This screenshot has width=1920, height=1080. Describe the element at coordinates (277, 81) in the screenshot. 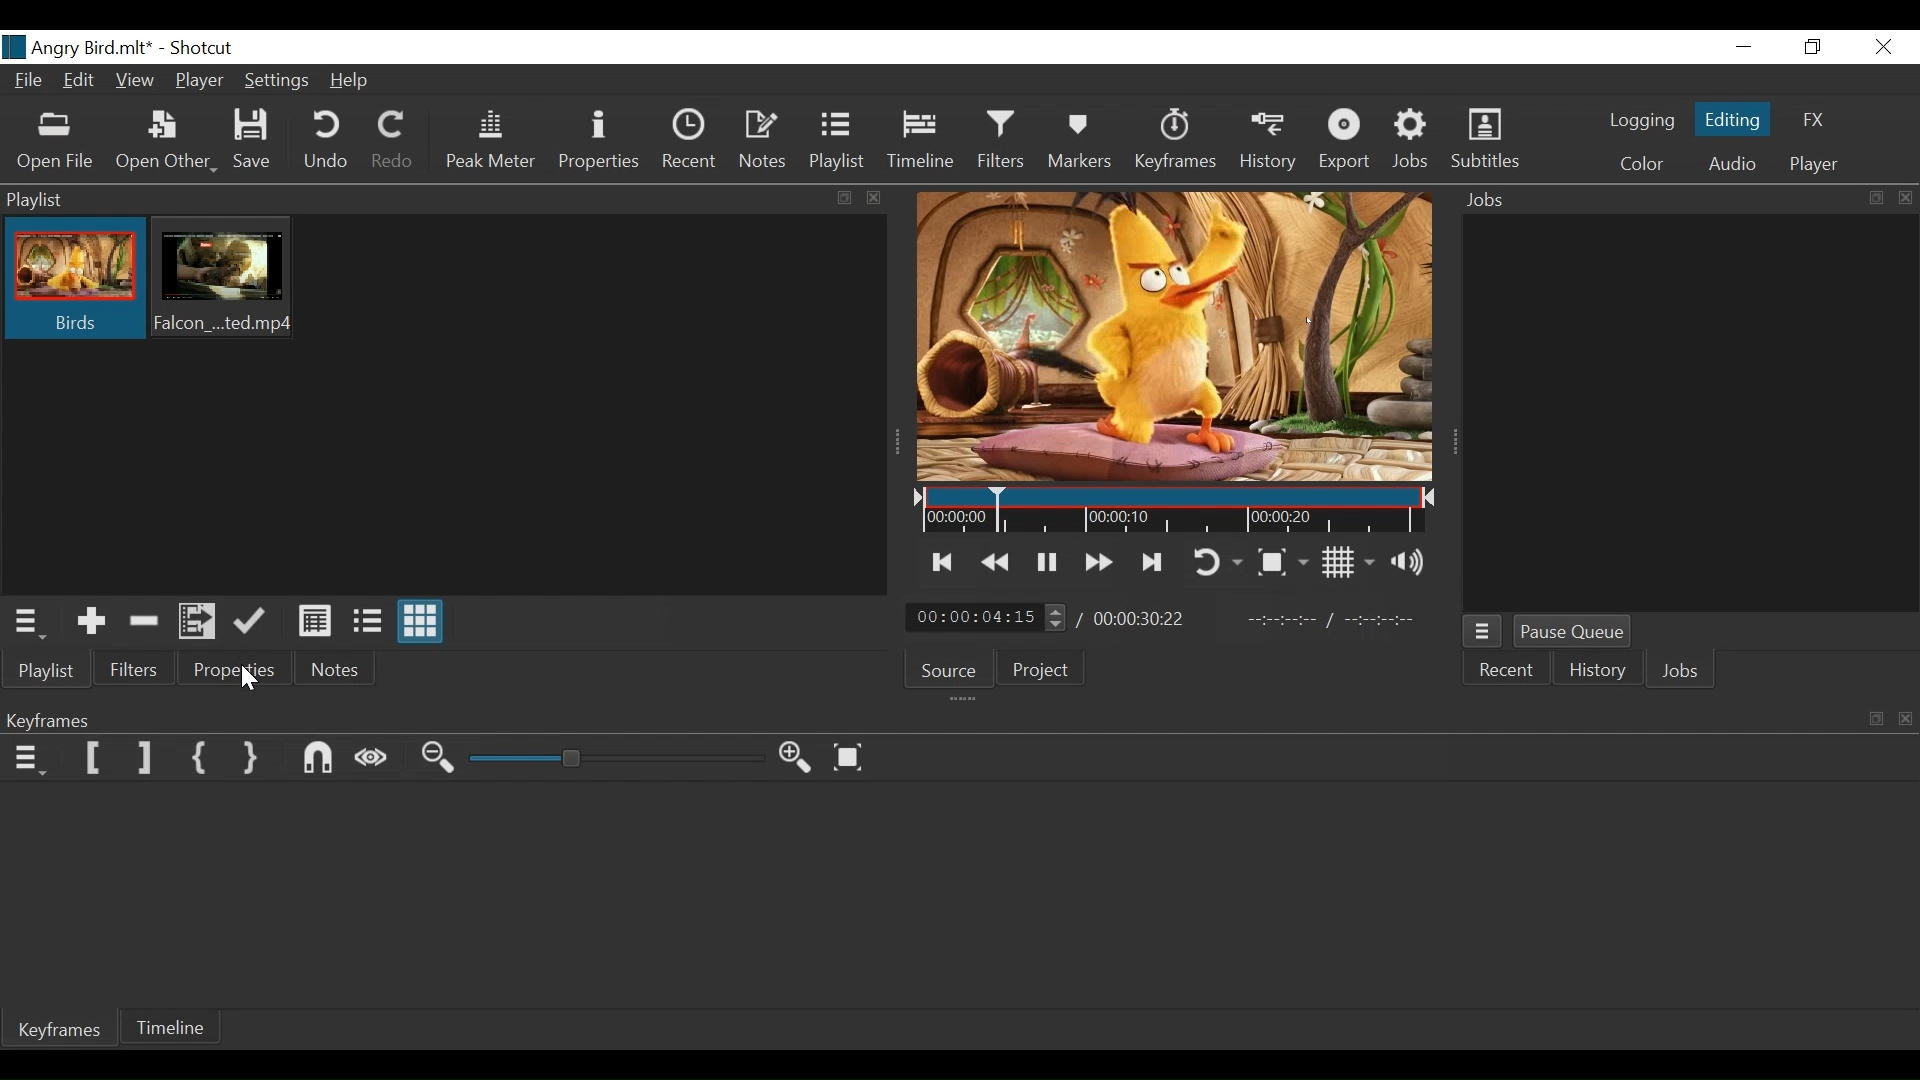

I see `Settings` at that location.